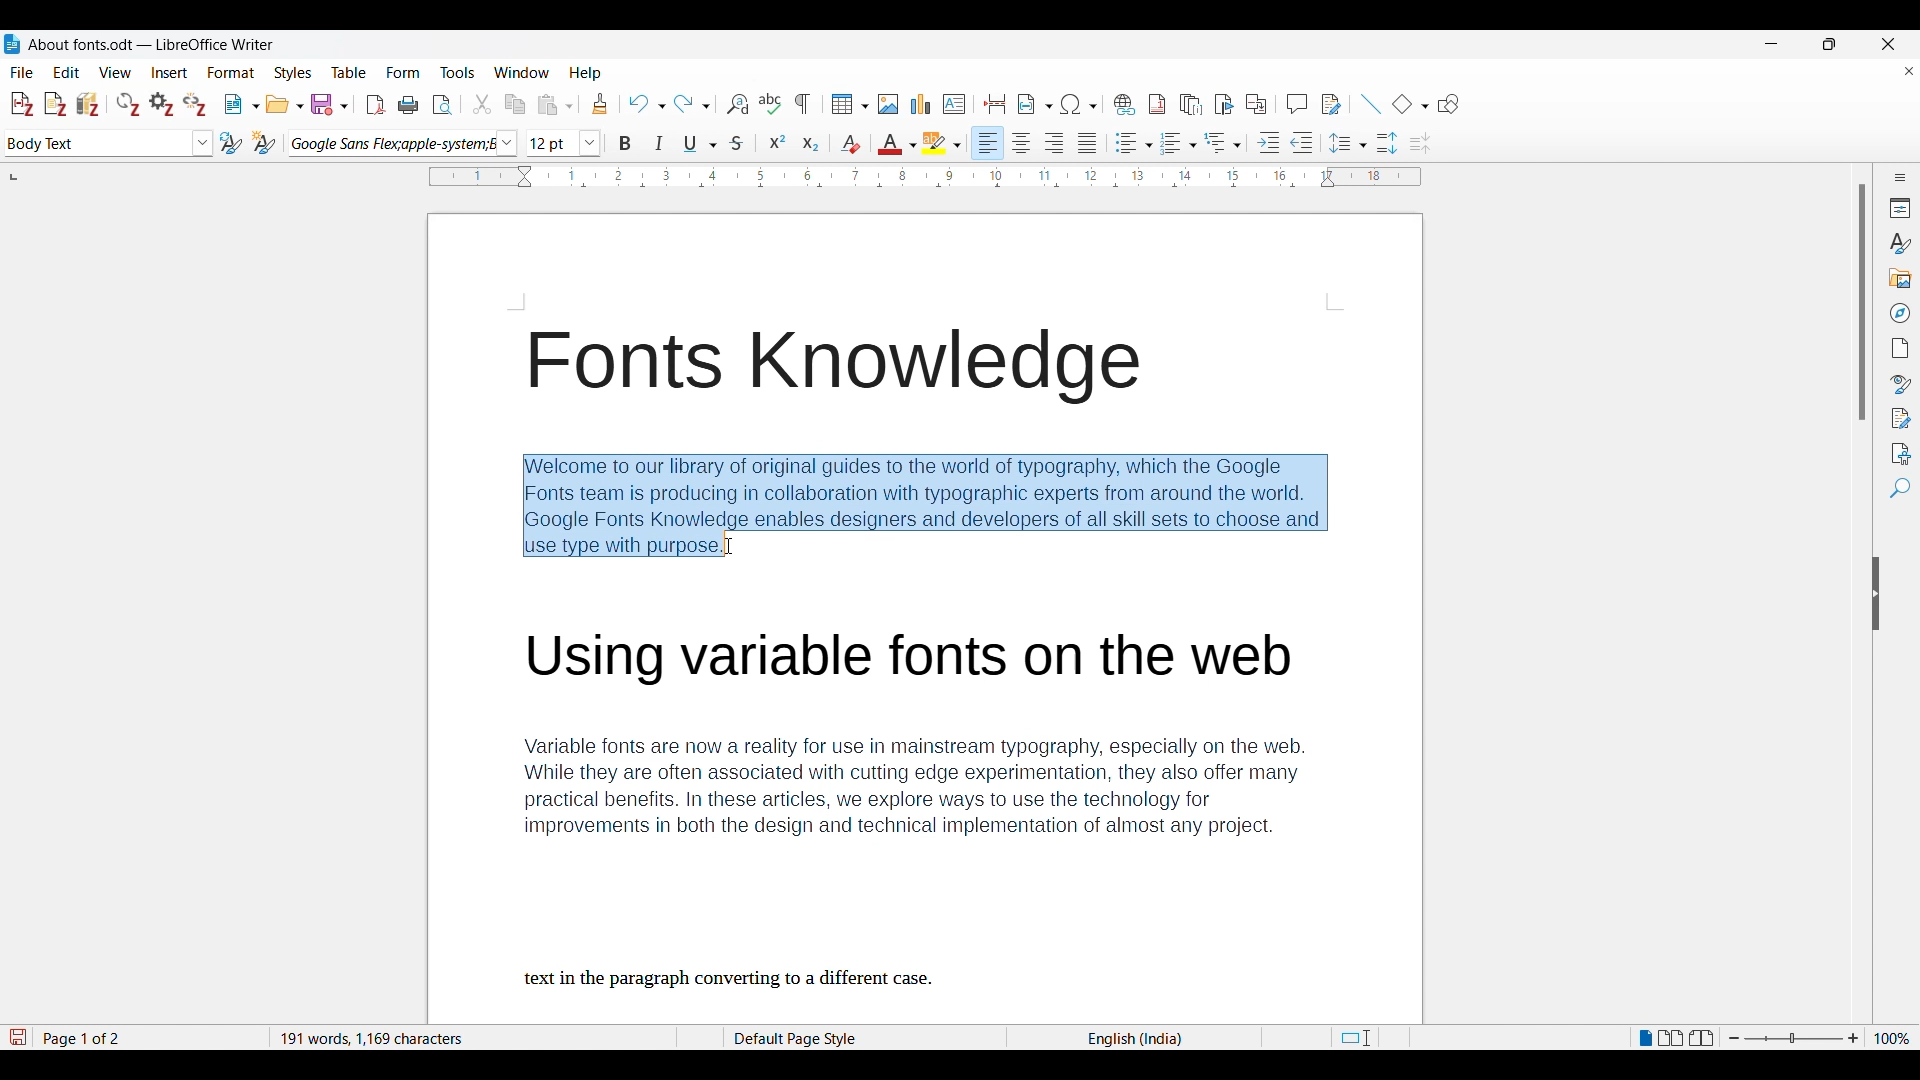 This screenshot has height=1080, width=1920. What do you see at coordinates (116, 73) in the screenshot?
I see `View menu` at bounding box center [116, 73].